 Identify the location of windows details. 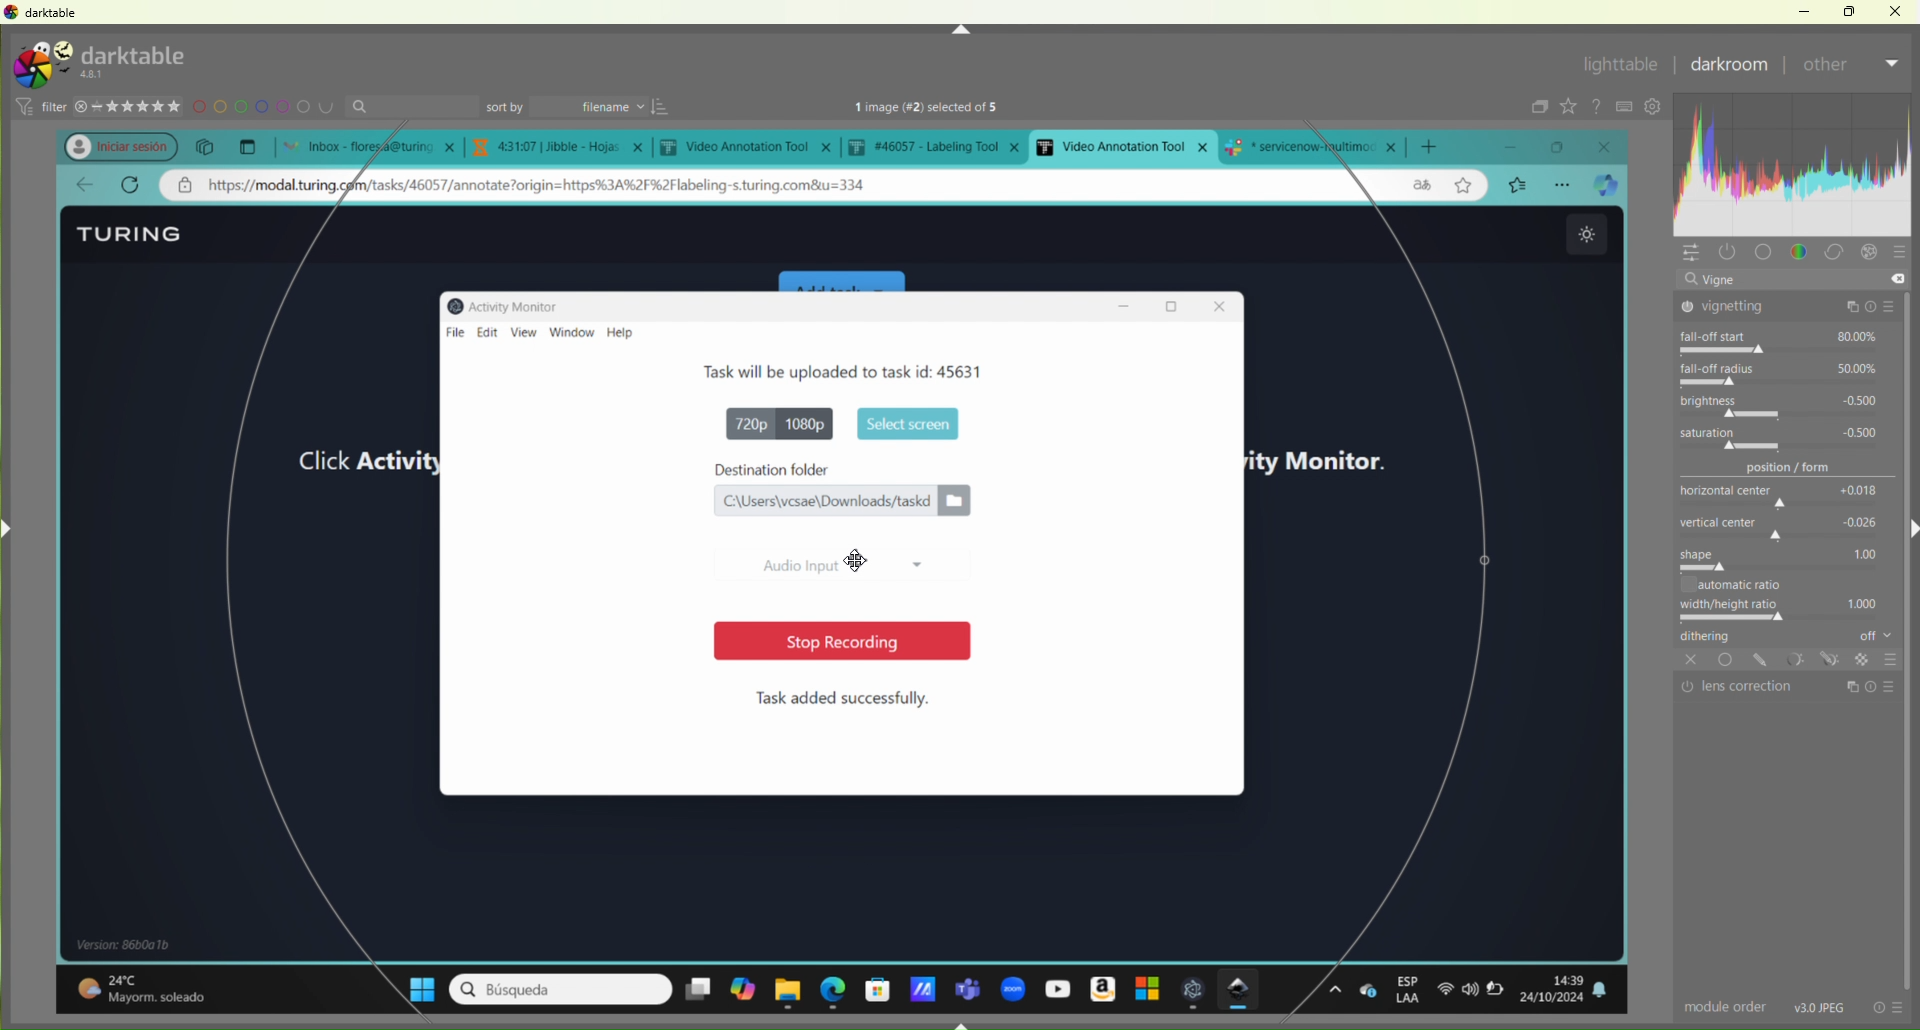
(133, 944).